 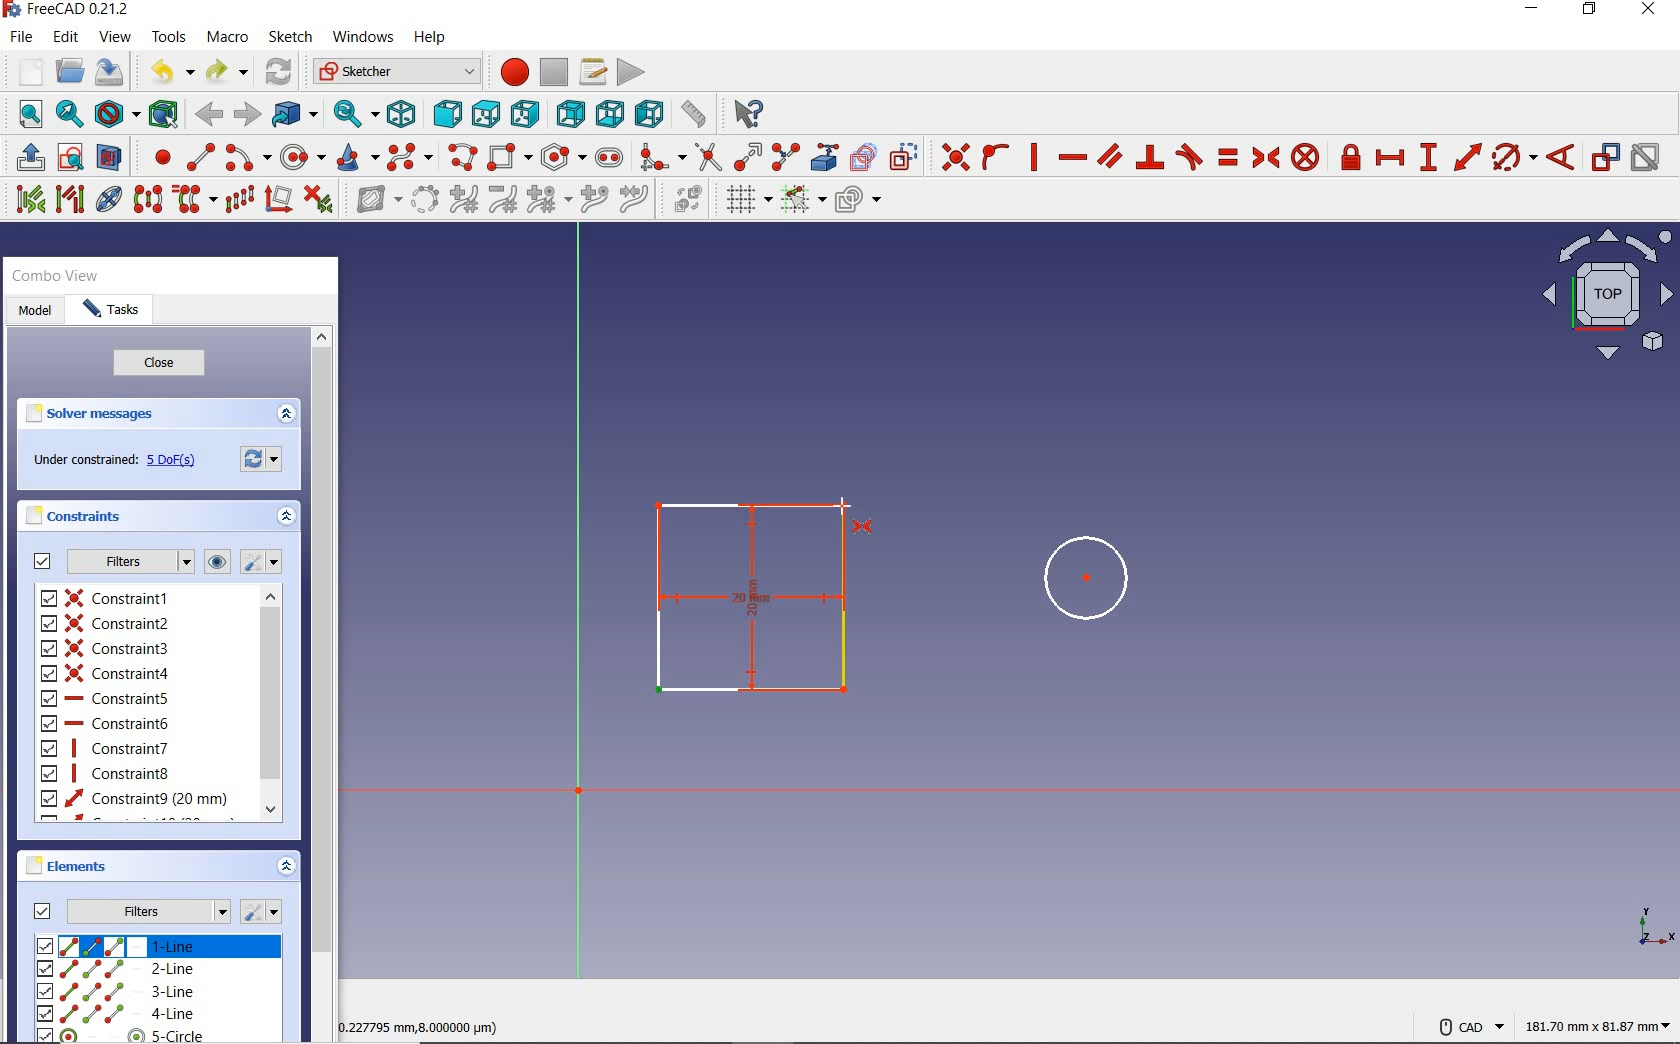 I want to click on constraint2, so click(x=106, y=623).